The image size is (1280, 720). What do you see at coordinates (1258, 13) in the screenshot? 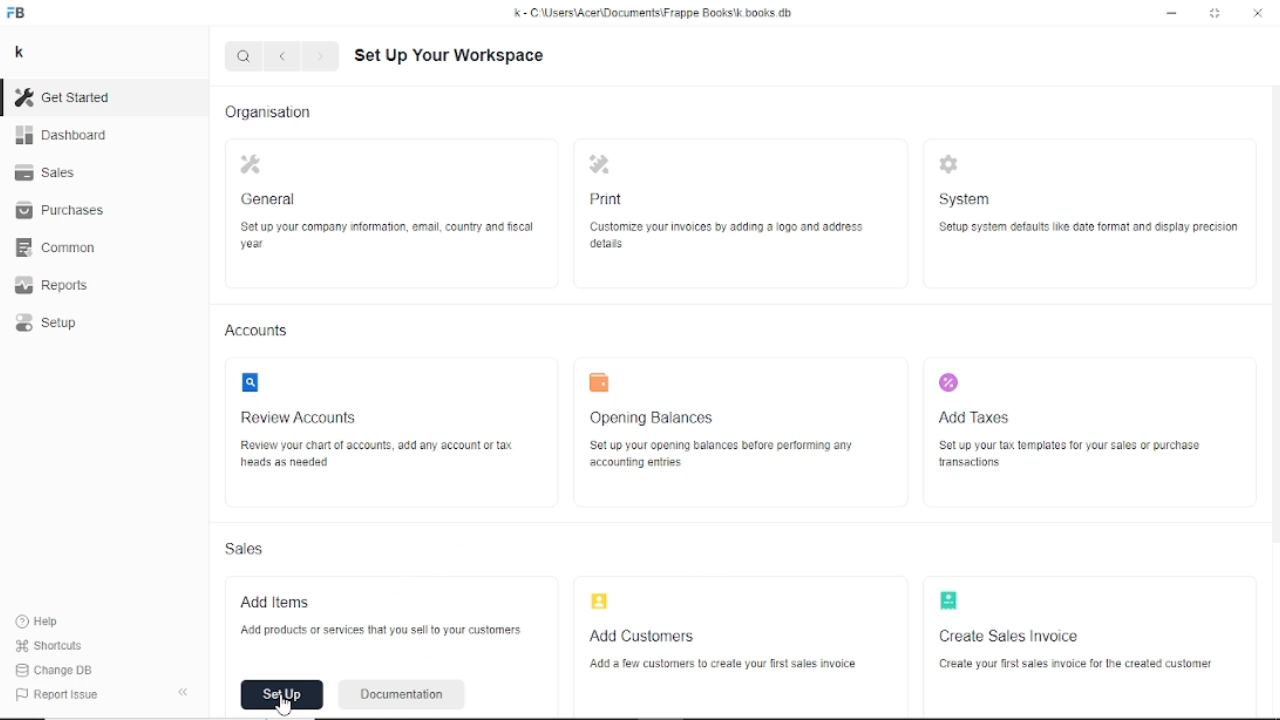
I see `Close` at bounding box center [1258, 13].